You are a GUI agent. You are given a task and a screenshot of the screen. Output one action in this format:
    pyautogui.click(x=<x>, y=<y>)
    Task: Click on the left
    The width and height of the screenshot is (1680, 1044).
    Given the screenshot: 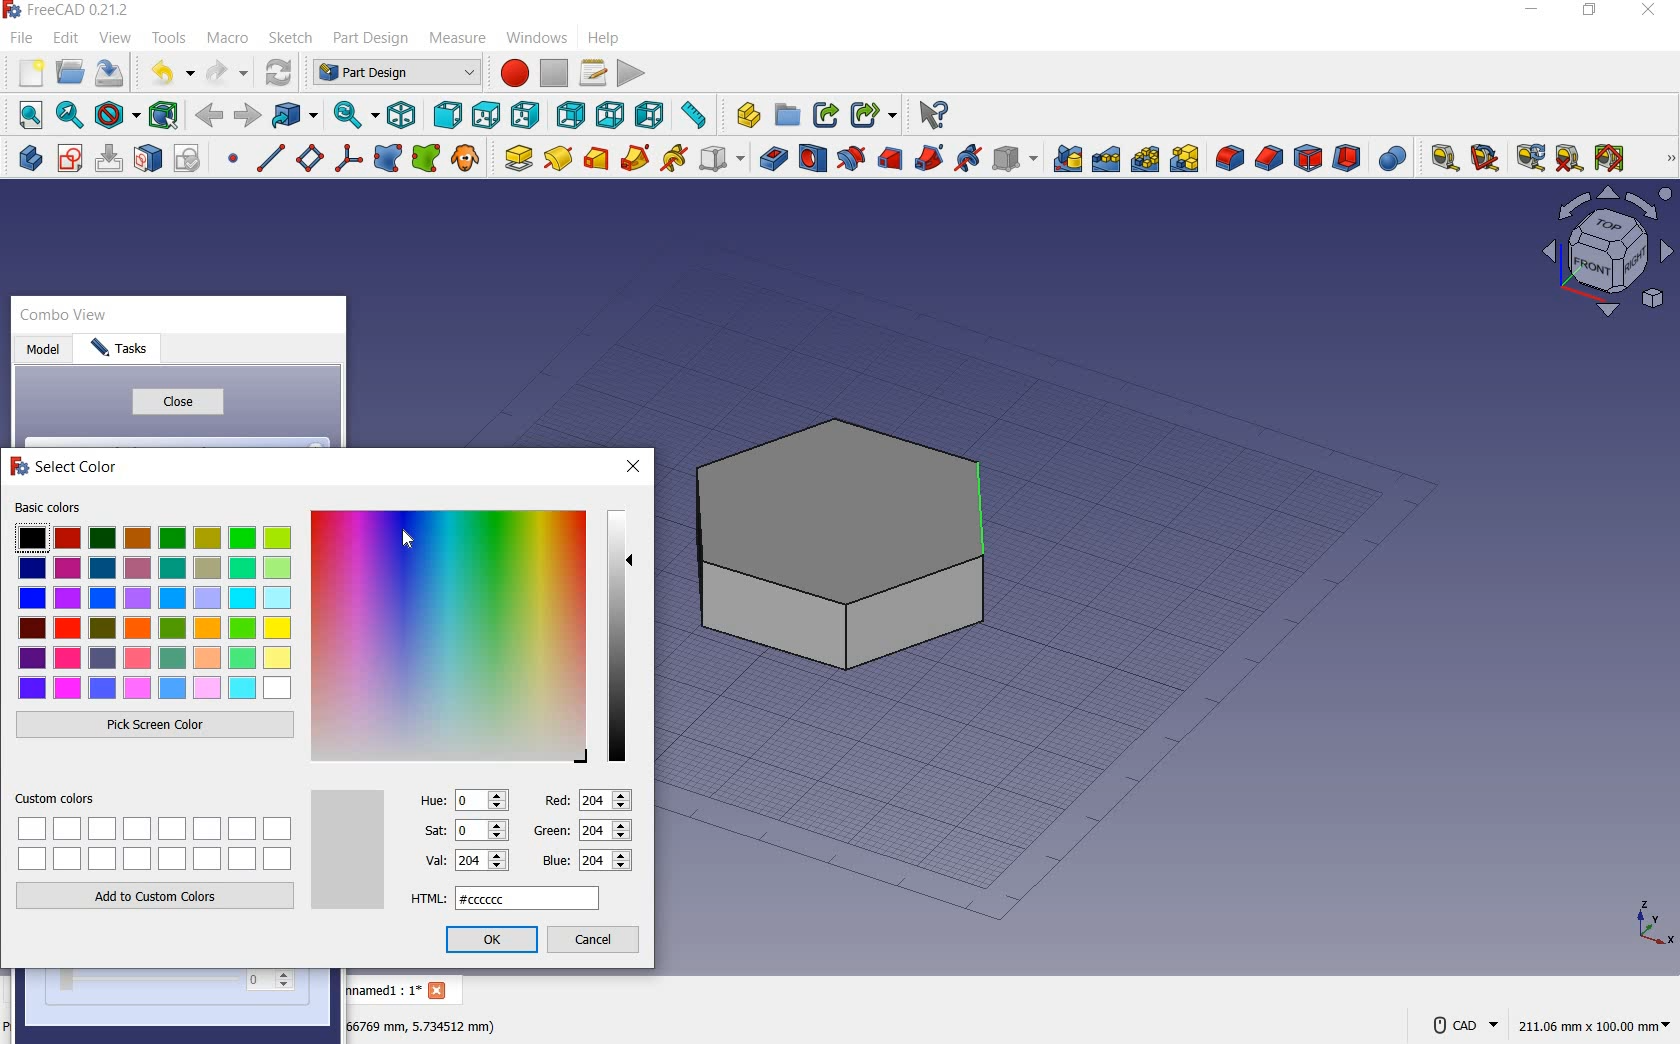 What is the action you would take?
    pyautogui.click(x=652, y=115)
    